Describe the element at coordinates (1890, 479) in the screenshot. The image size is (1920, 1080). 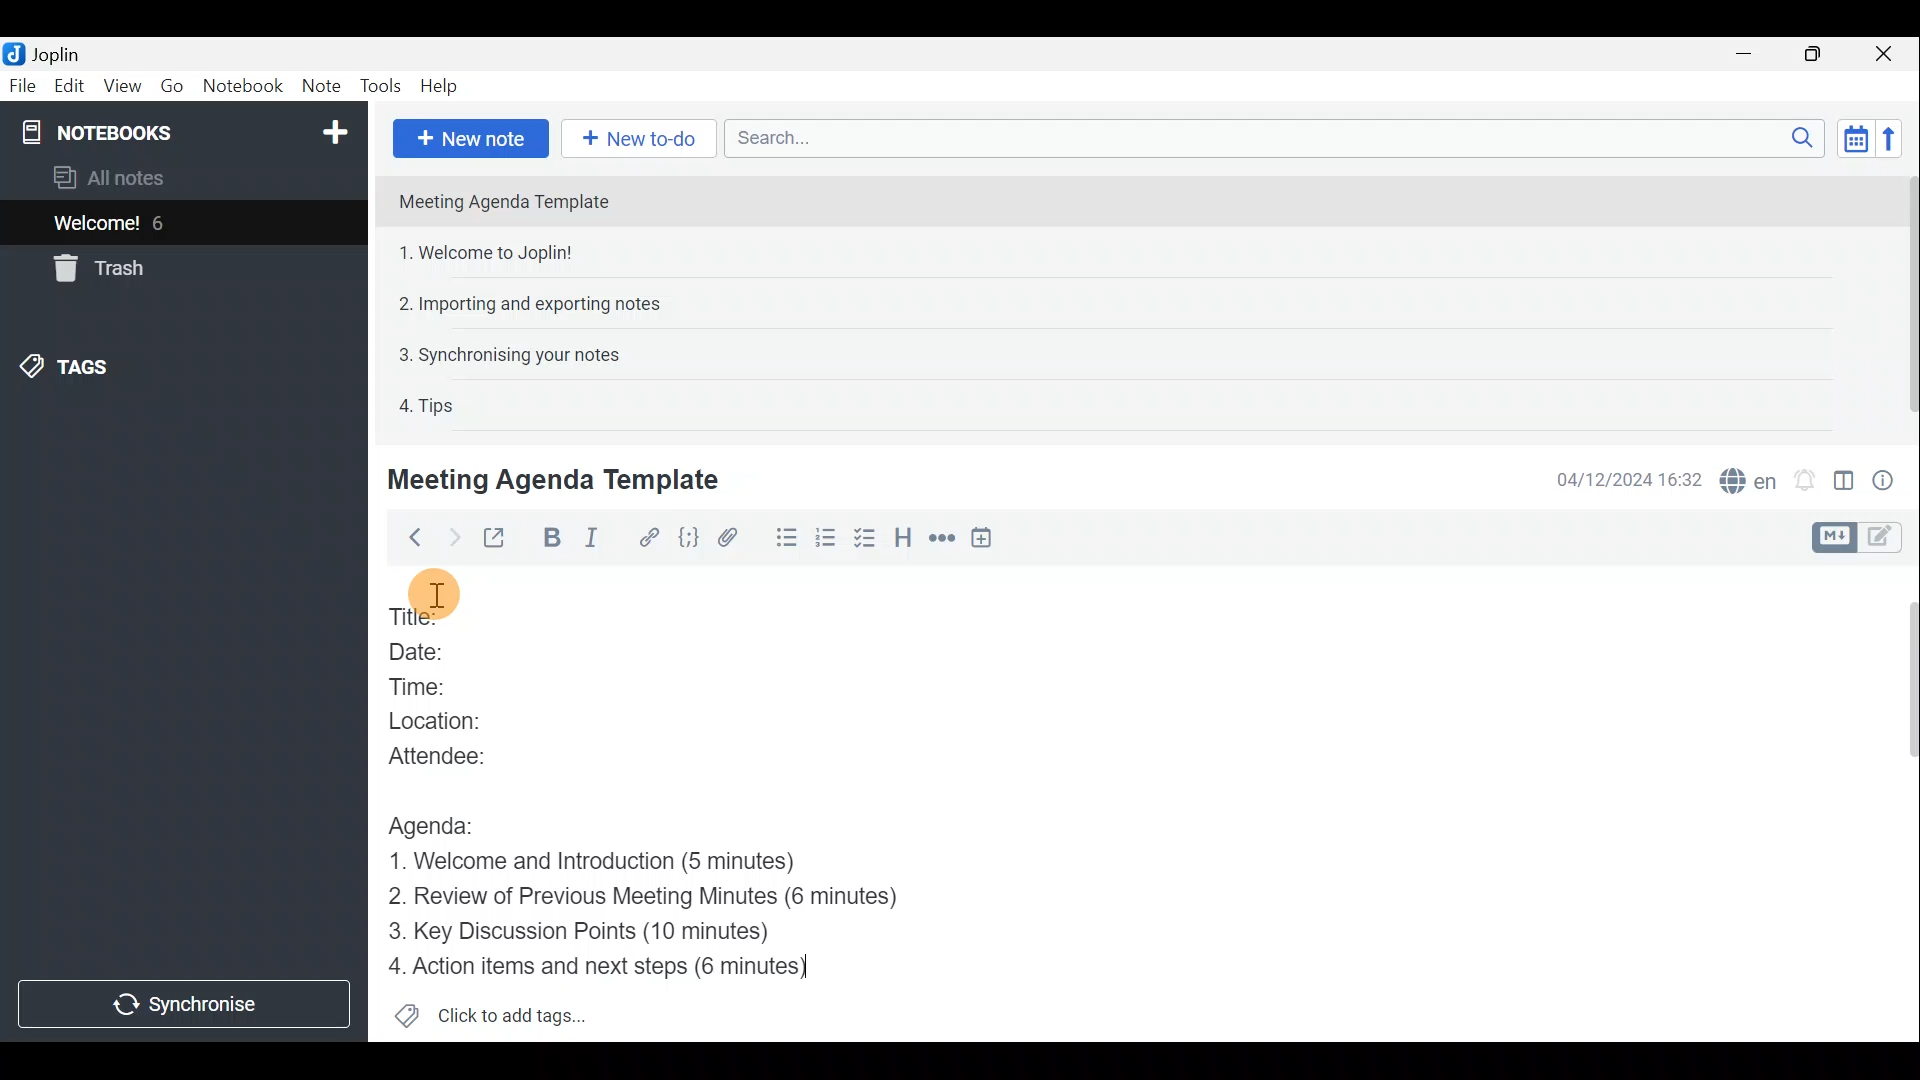
I see `Note properties` at that location.